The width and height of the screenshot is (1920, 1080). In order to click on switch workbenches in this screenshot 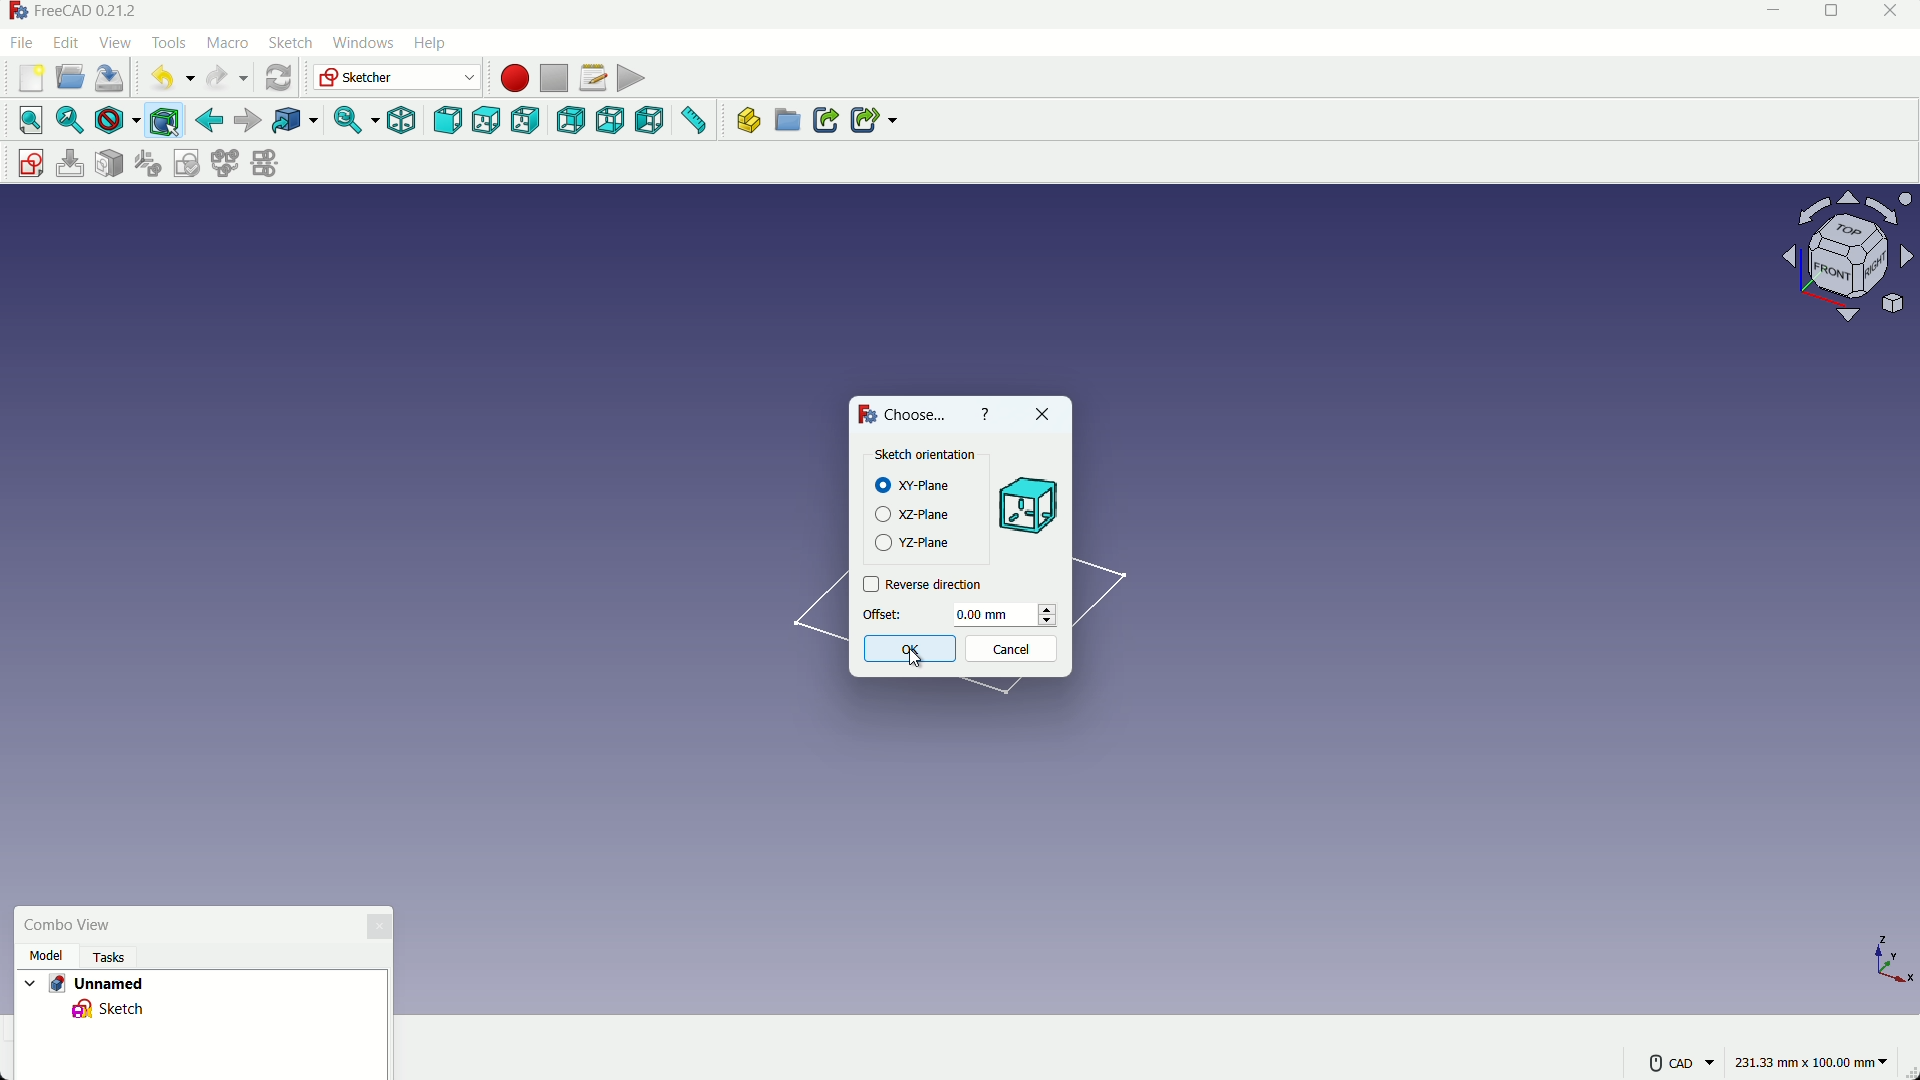, I will do `click(395, 77)`.